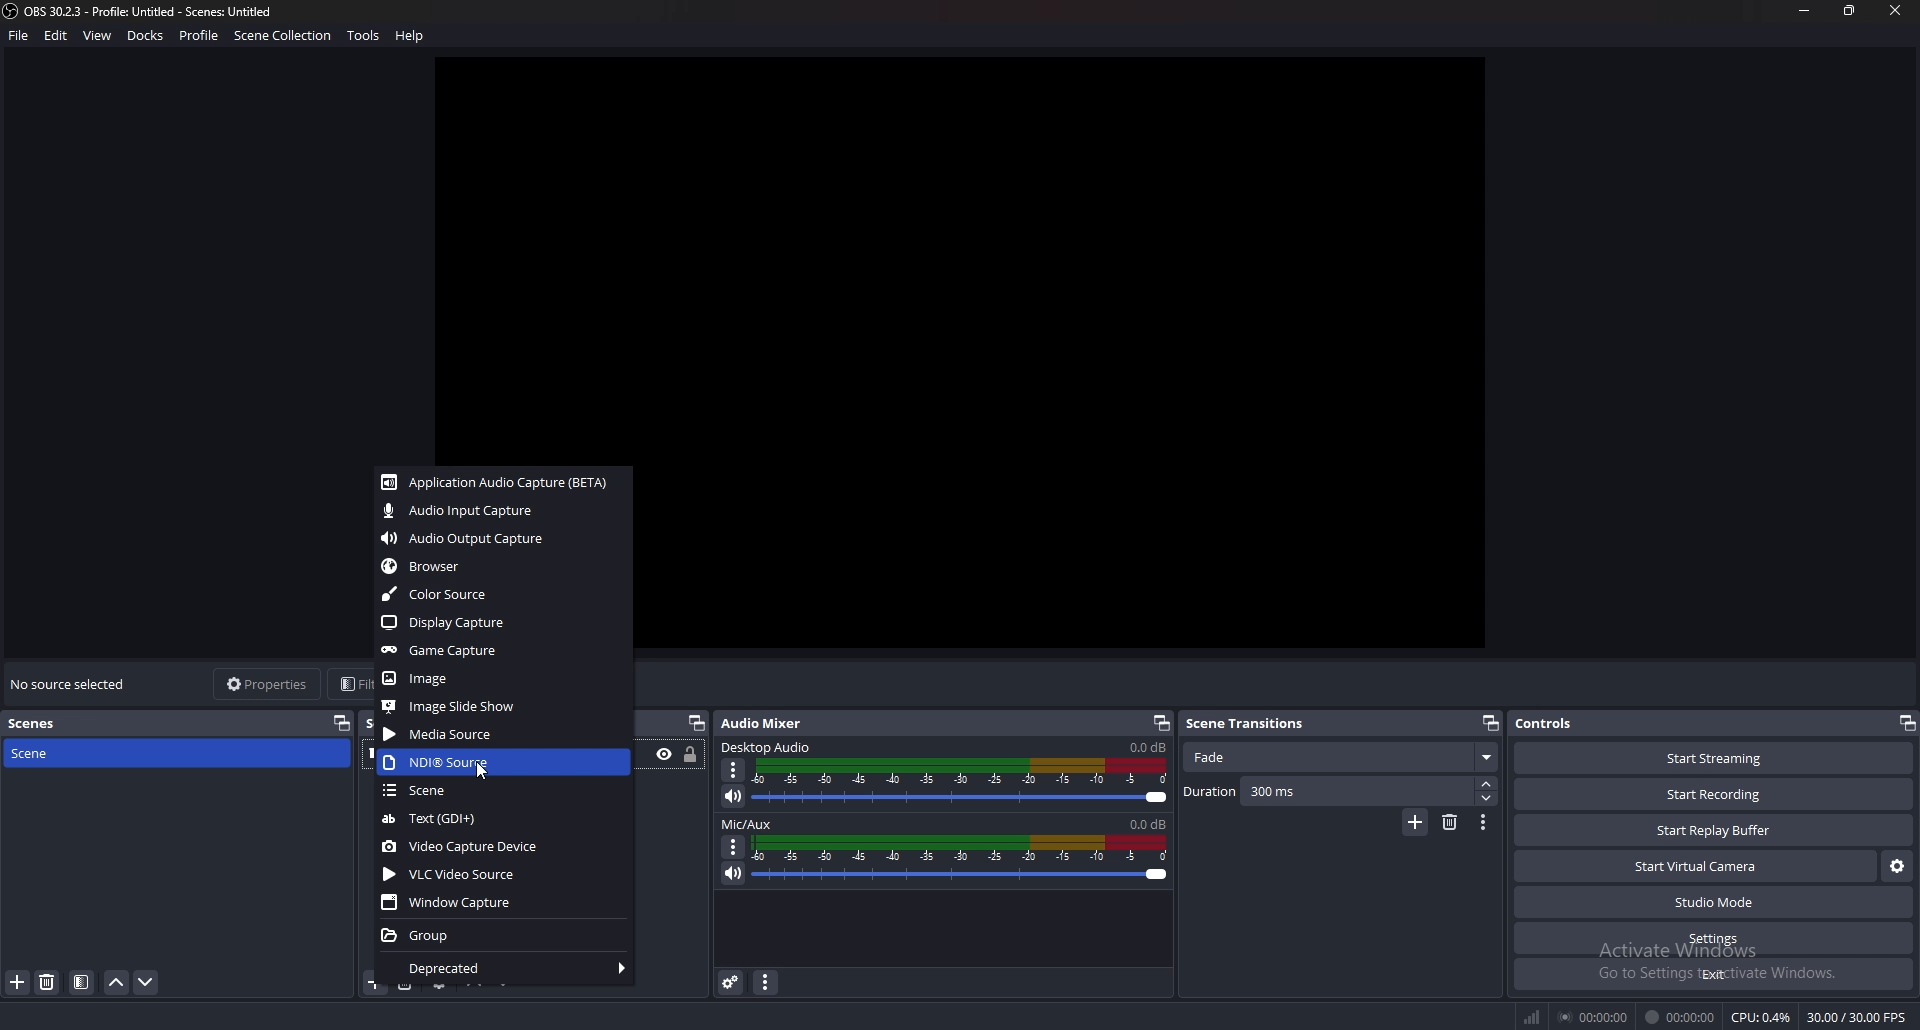 Image resolution: width=1920 pixels, height=1030 pixels. What do you see at coordinates (58, 35) in the screenshot?
I see `edit` at bounding box center [58, 35].